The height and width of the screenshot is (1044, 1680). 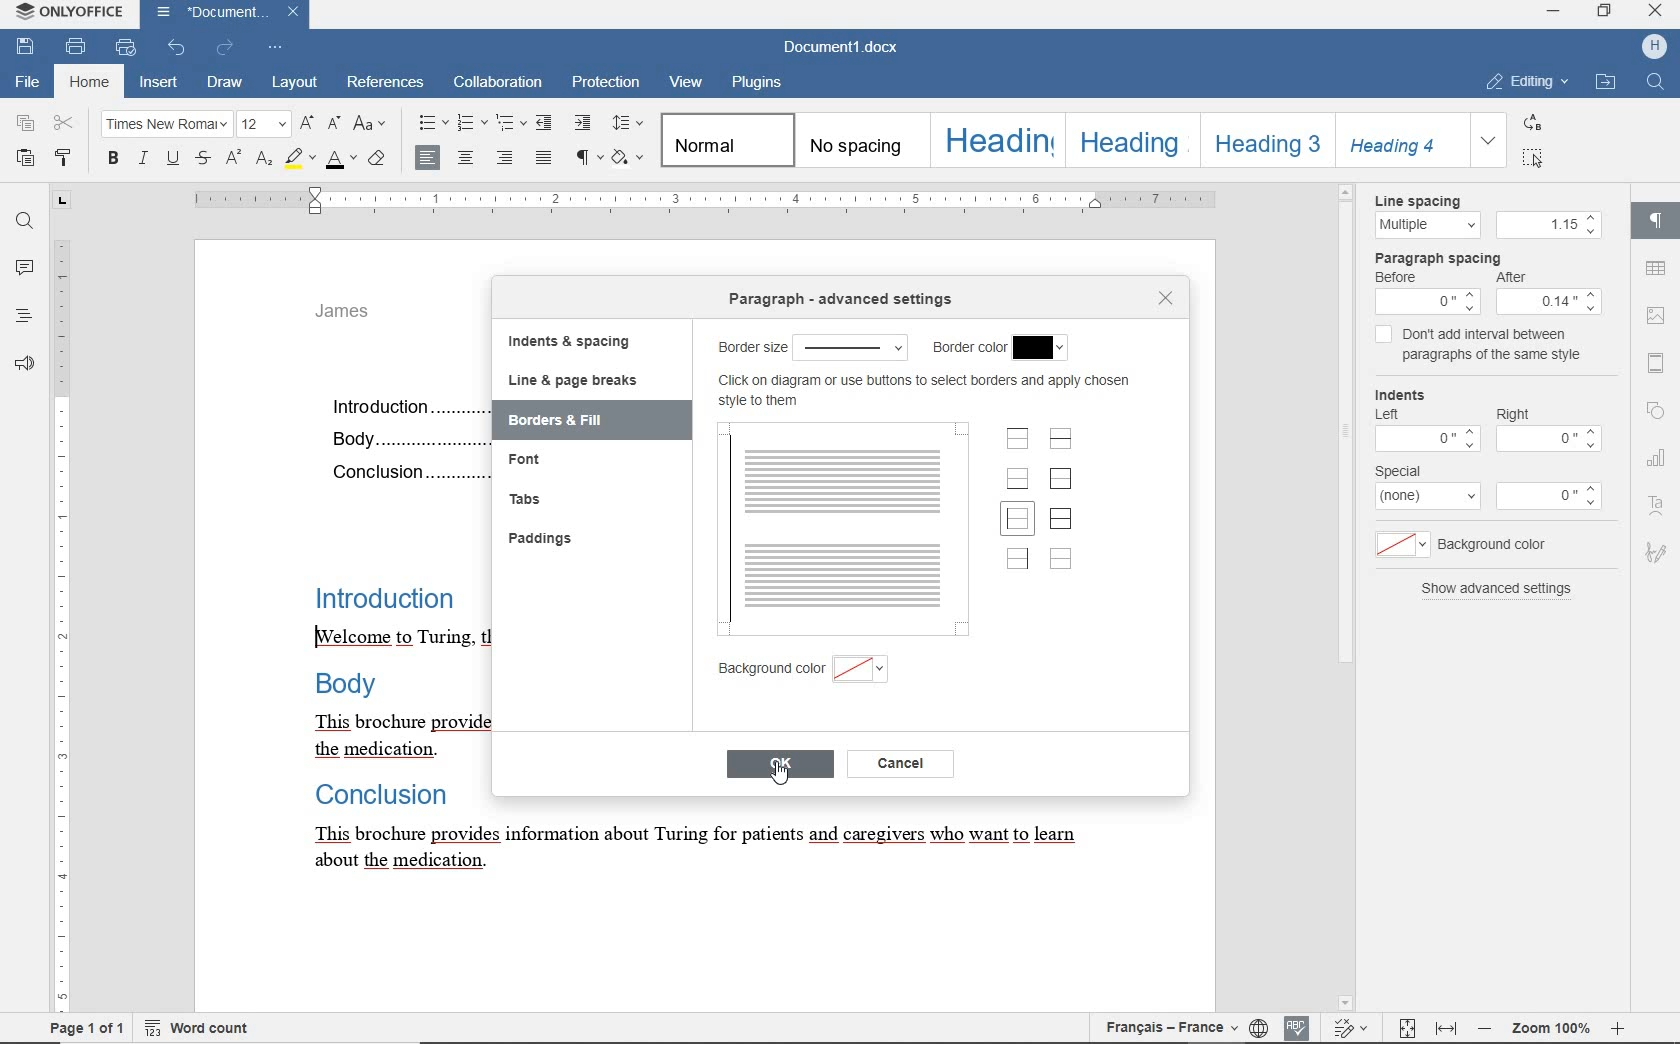 What do you see at coordinates (1016, 559) in the screenshot?
I see `set right border only` at bounding box center [1016, 559].